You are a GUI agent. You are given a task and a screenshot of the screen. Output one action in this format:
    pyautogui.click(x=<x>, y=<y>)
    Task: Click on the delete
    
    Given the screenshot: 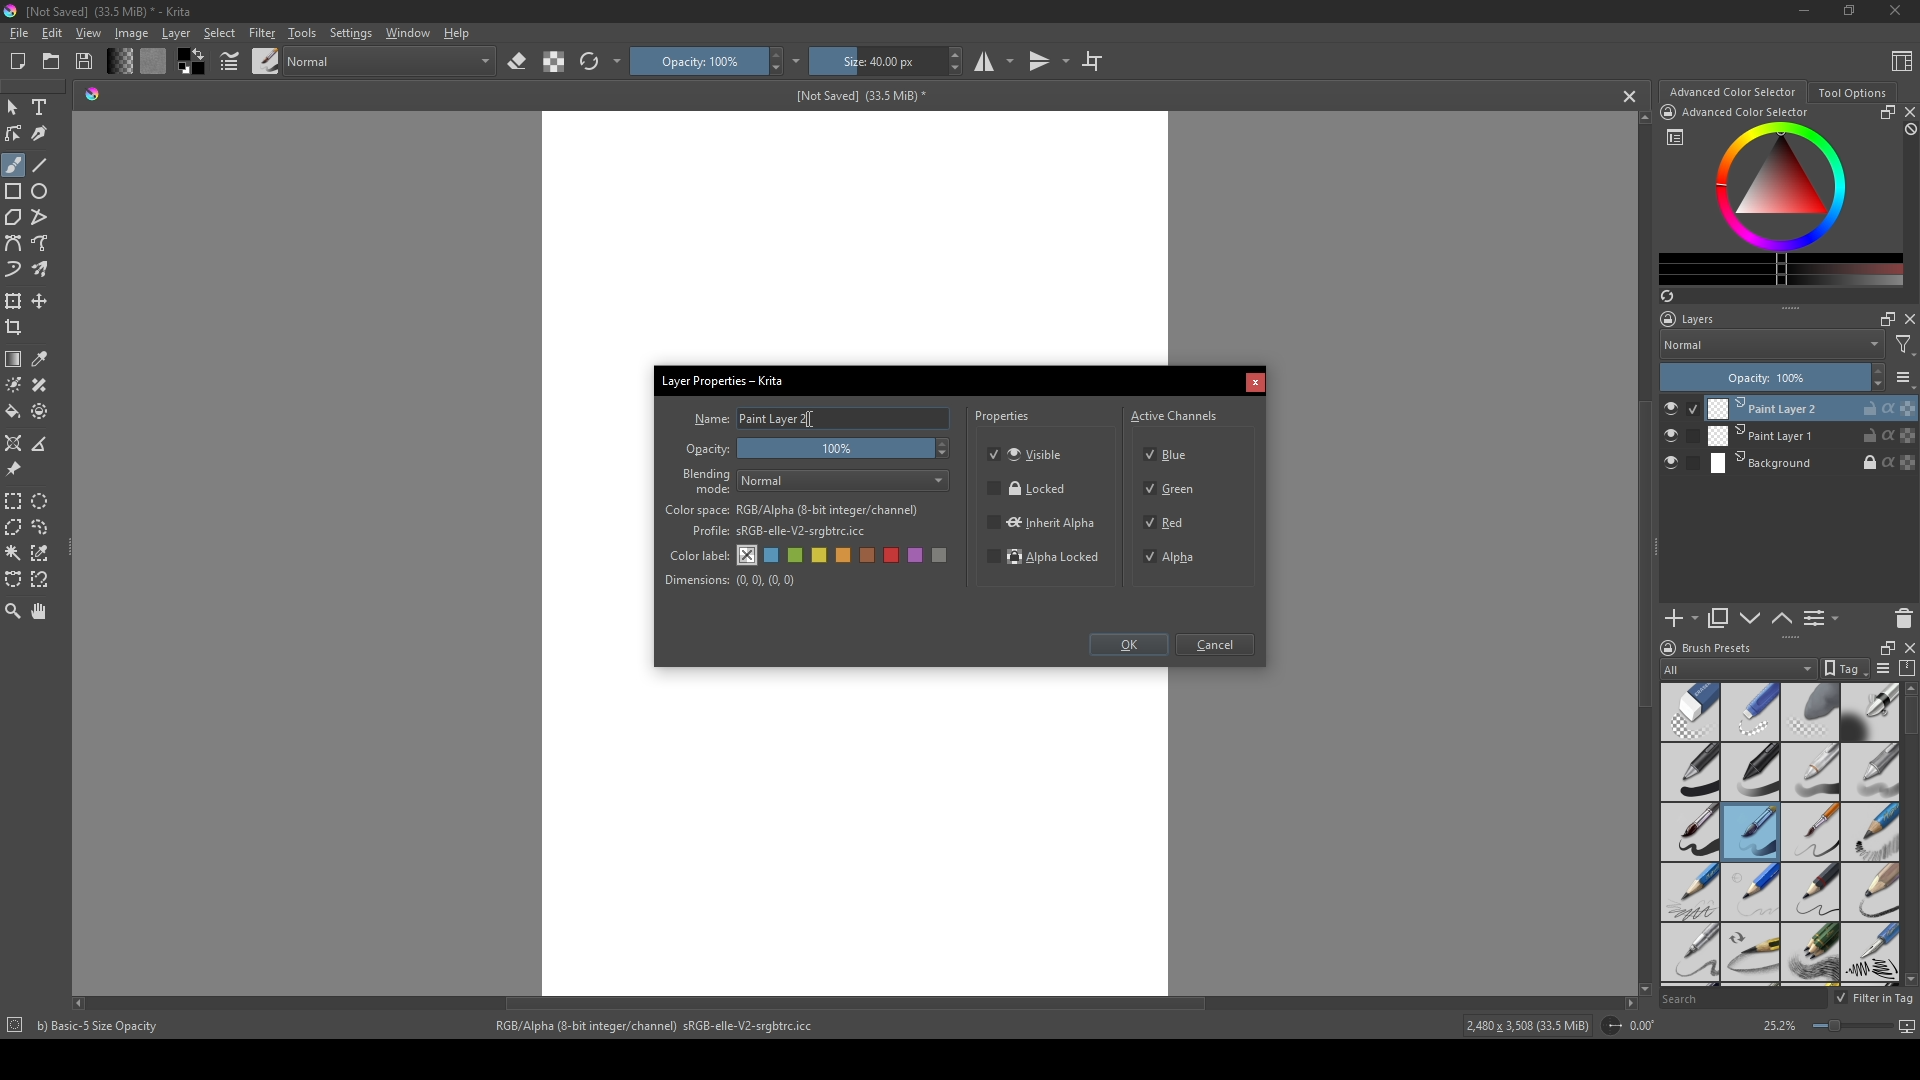 What is the action you would take?
    pyautogui.click(x=1904, y=618)
    